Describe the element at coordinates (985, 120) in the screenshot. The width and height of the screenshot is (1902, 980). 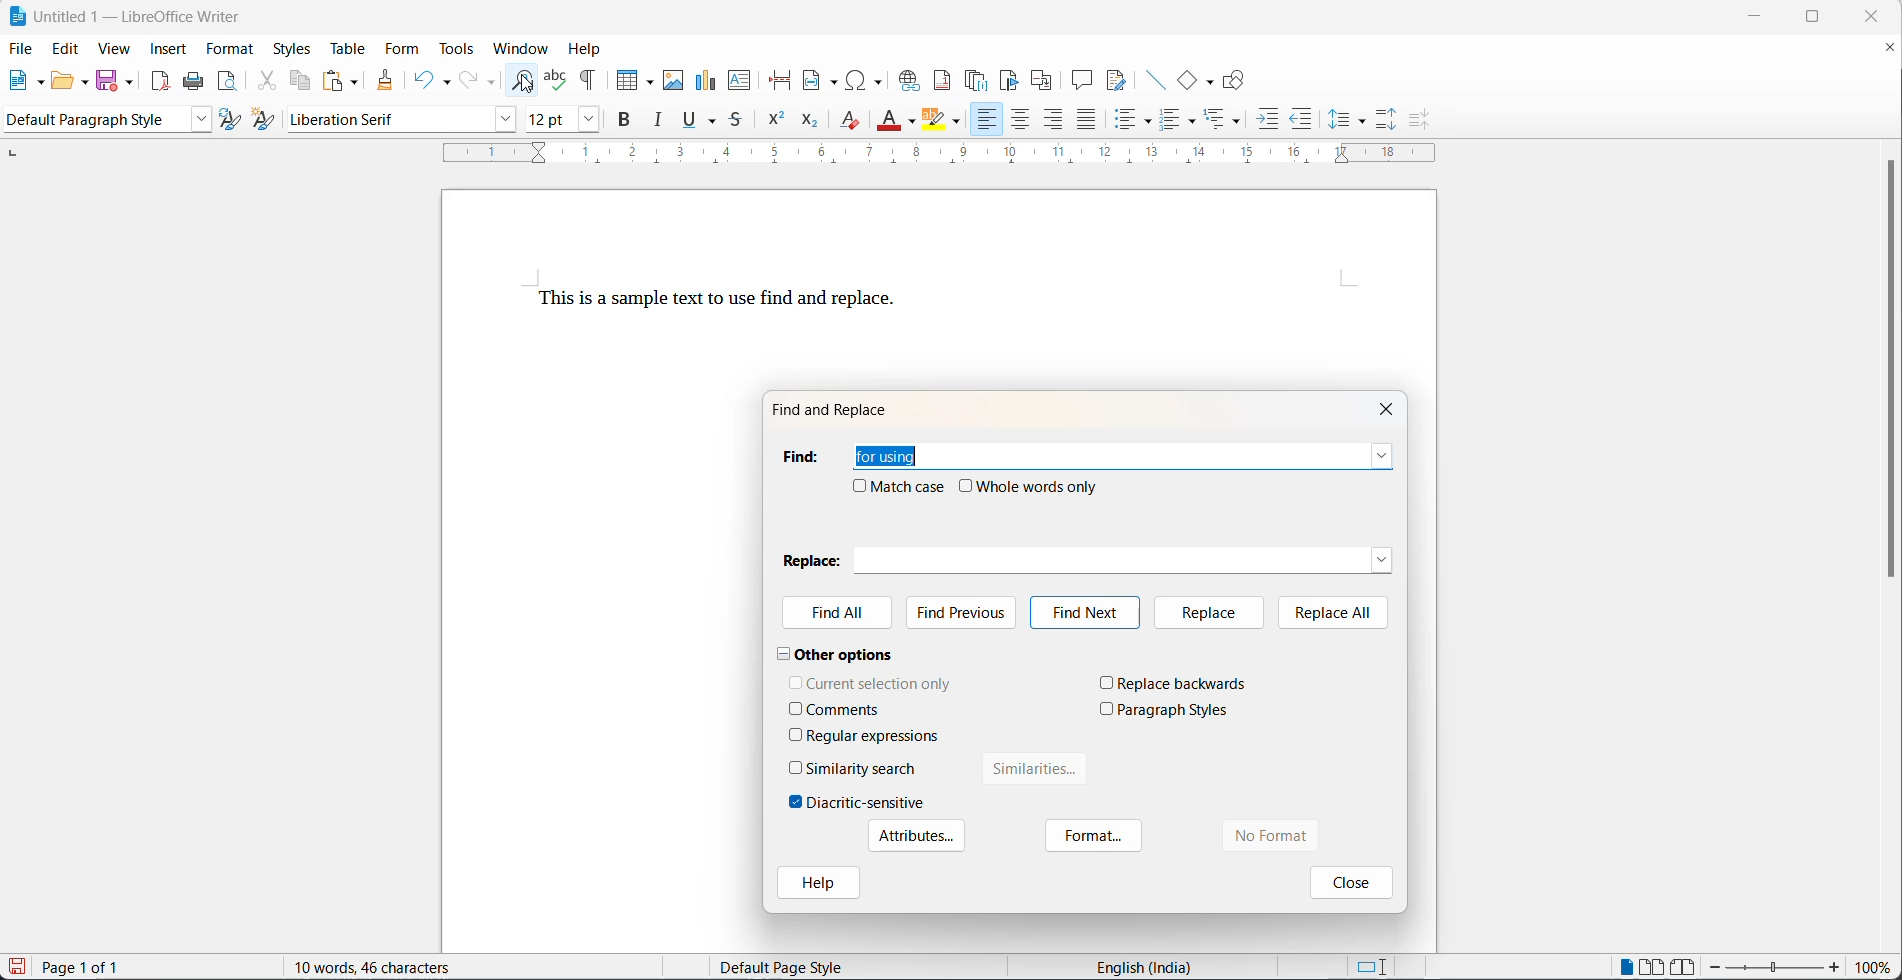
I see `text align left` at that location.